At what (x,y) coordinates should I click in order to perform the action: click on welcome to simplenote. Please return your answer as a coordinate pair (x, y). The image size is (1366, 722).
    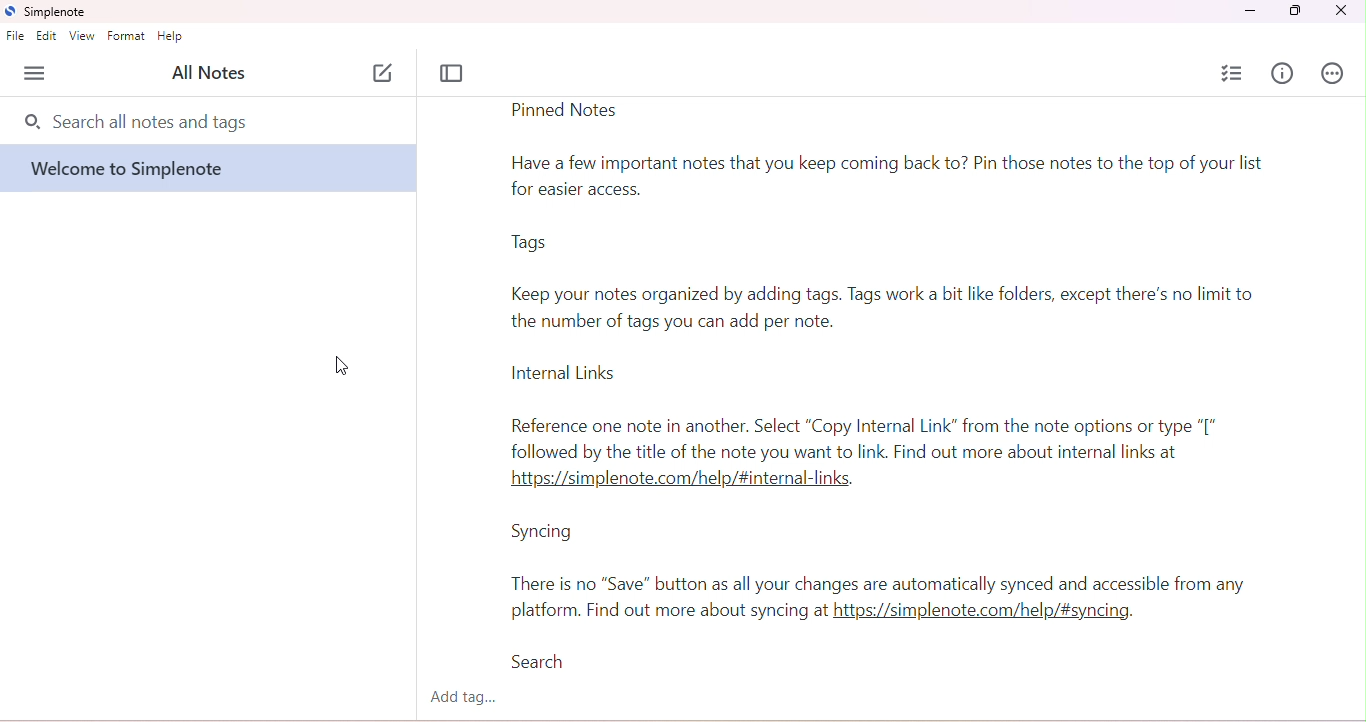
    Looking at the image, I should click on (138, 169).